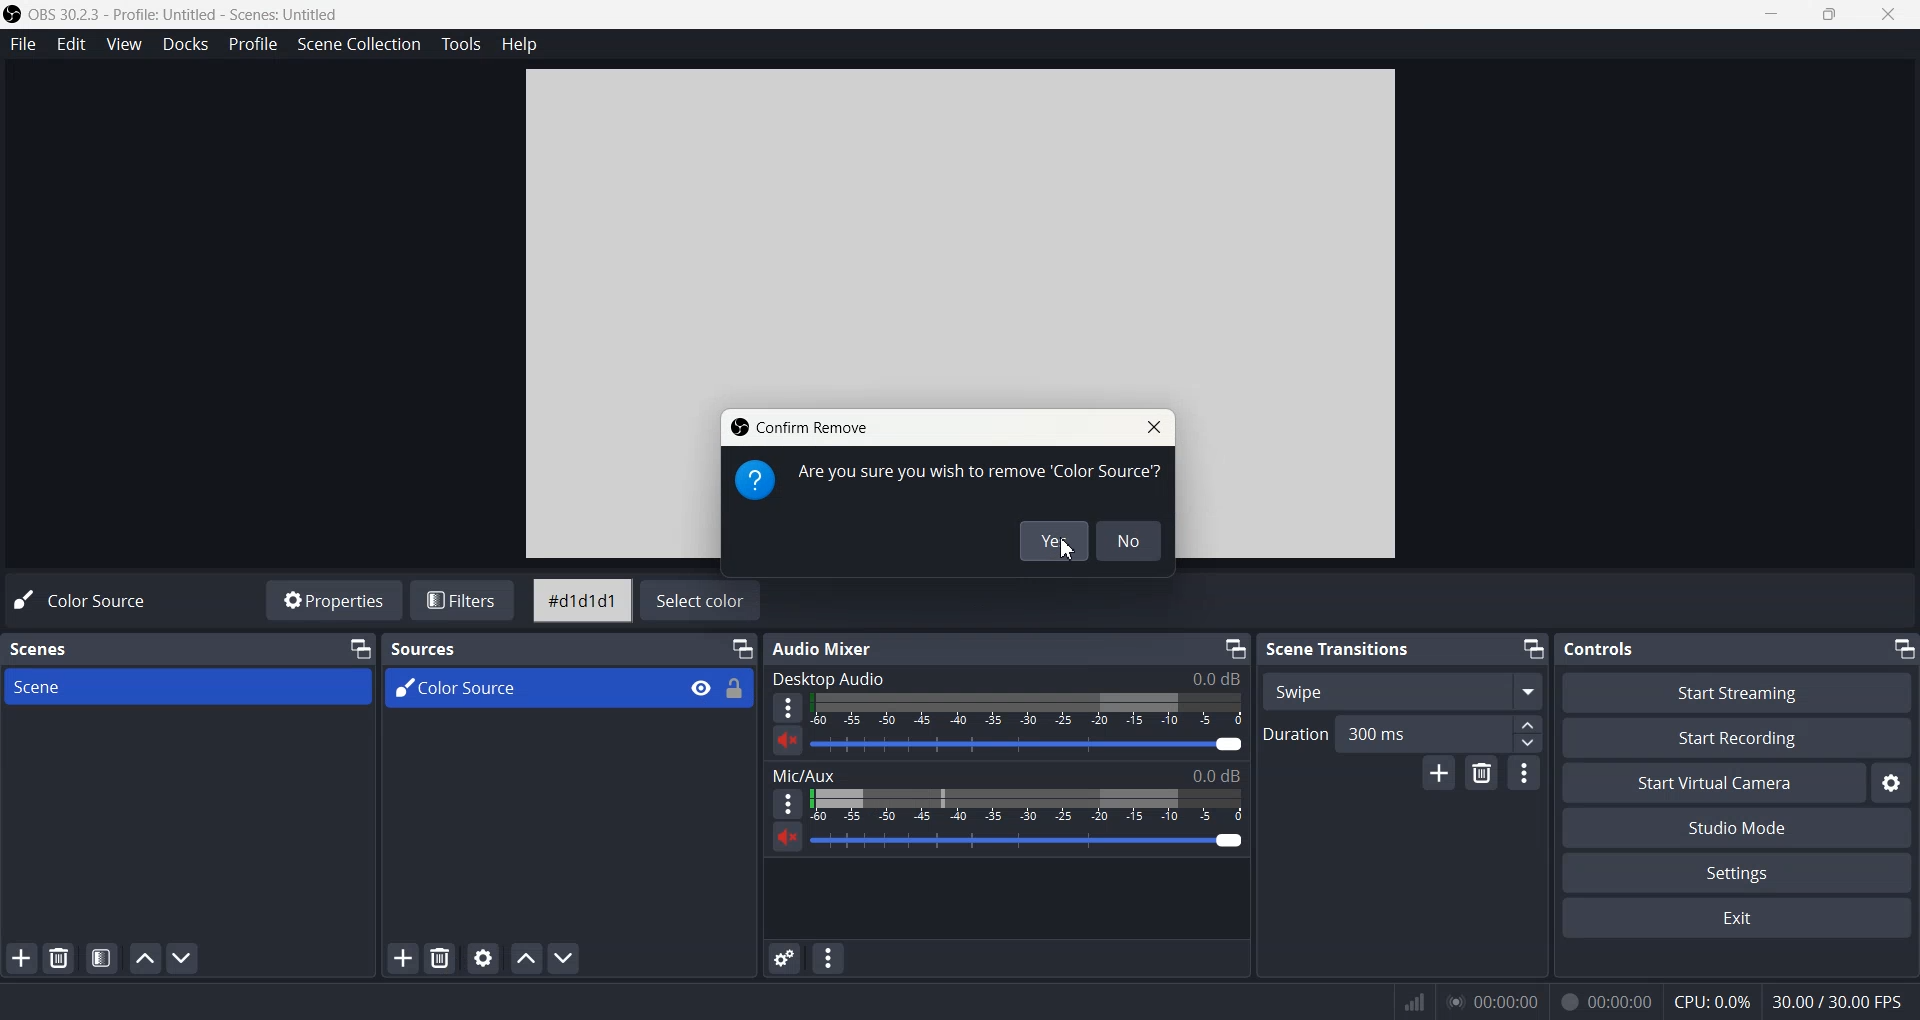 The height and width of the screenshot is (1020, 1920). I want to click on Color Source, so click(90, 599).